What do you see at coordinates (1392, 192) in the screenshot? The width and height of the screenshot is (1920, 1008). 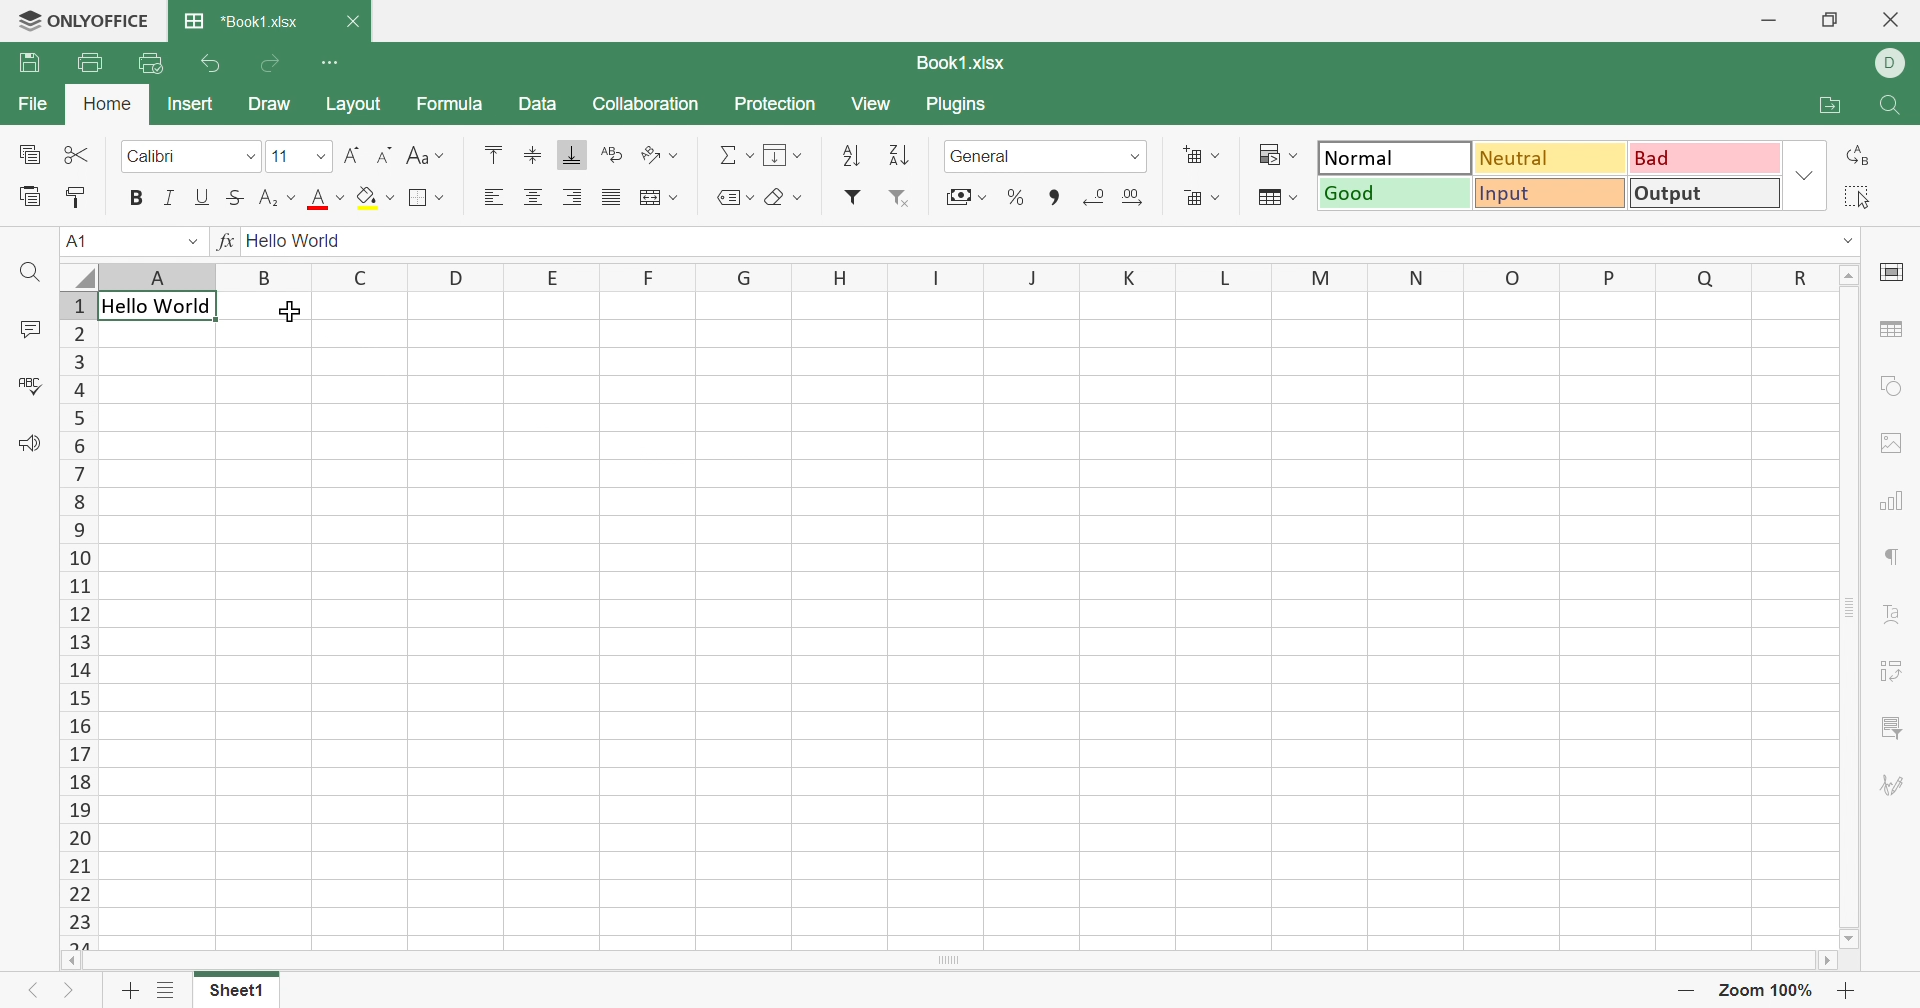 I see `Good` at bounding box center [1392, 192].